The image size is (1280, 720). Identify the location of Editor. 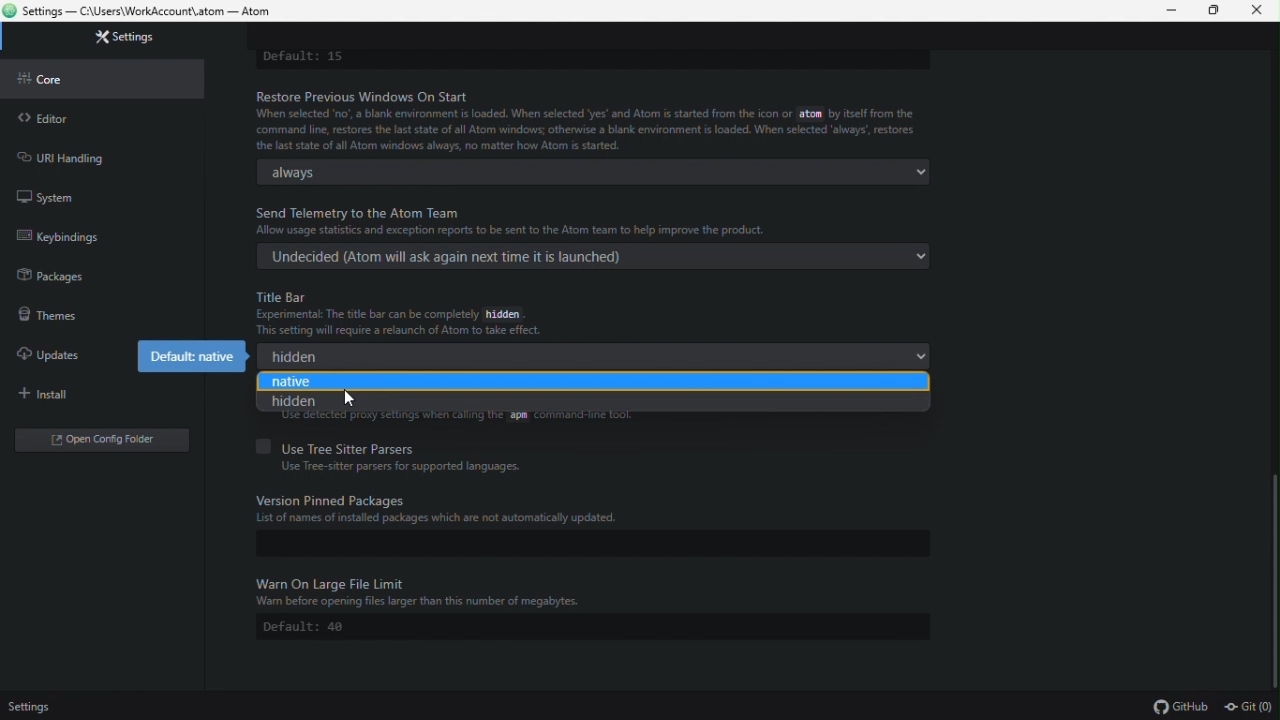
(105, 118).